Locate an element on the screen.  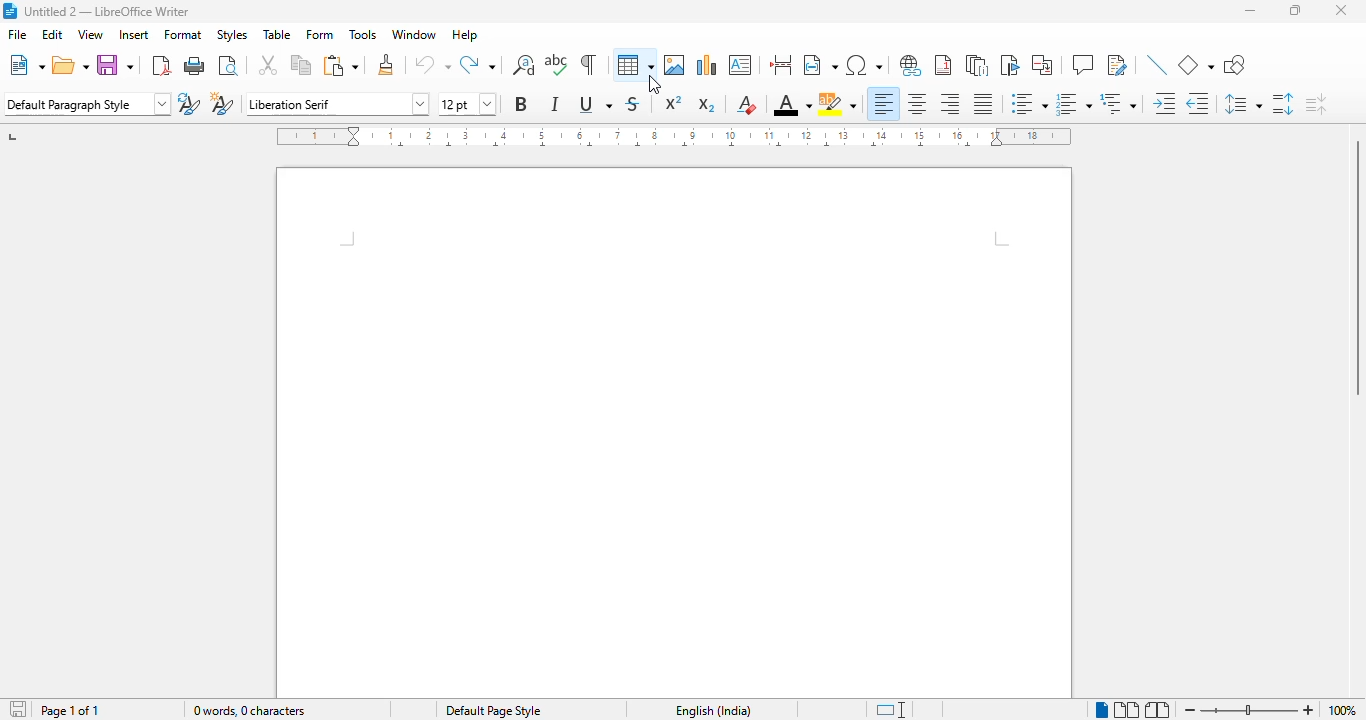
tools is located at coordinates (364, 34).